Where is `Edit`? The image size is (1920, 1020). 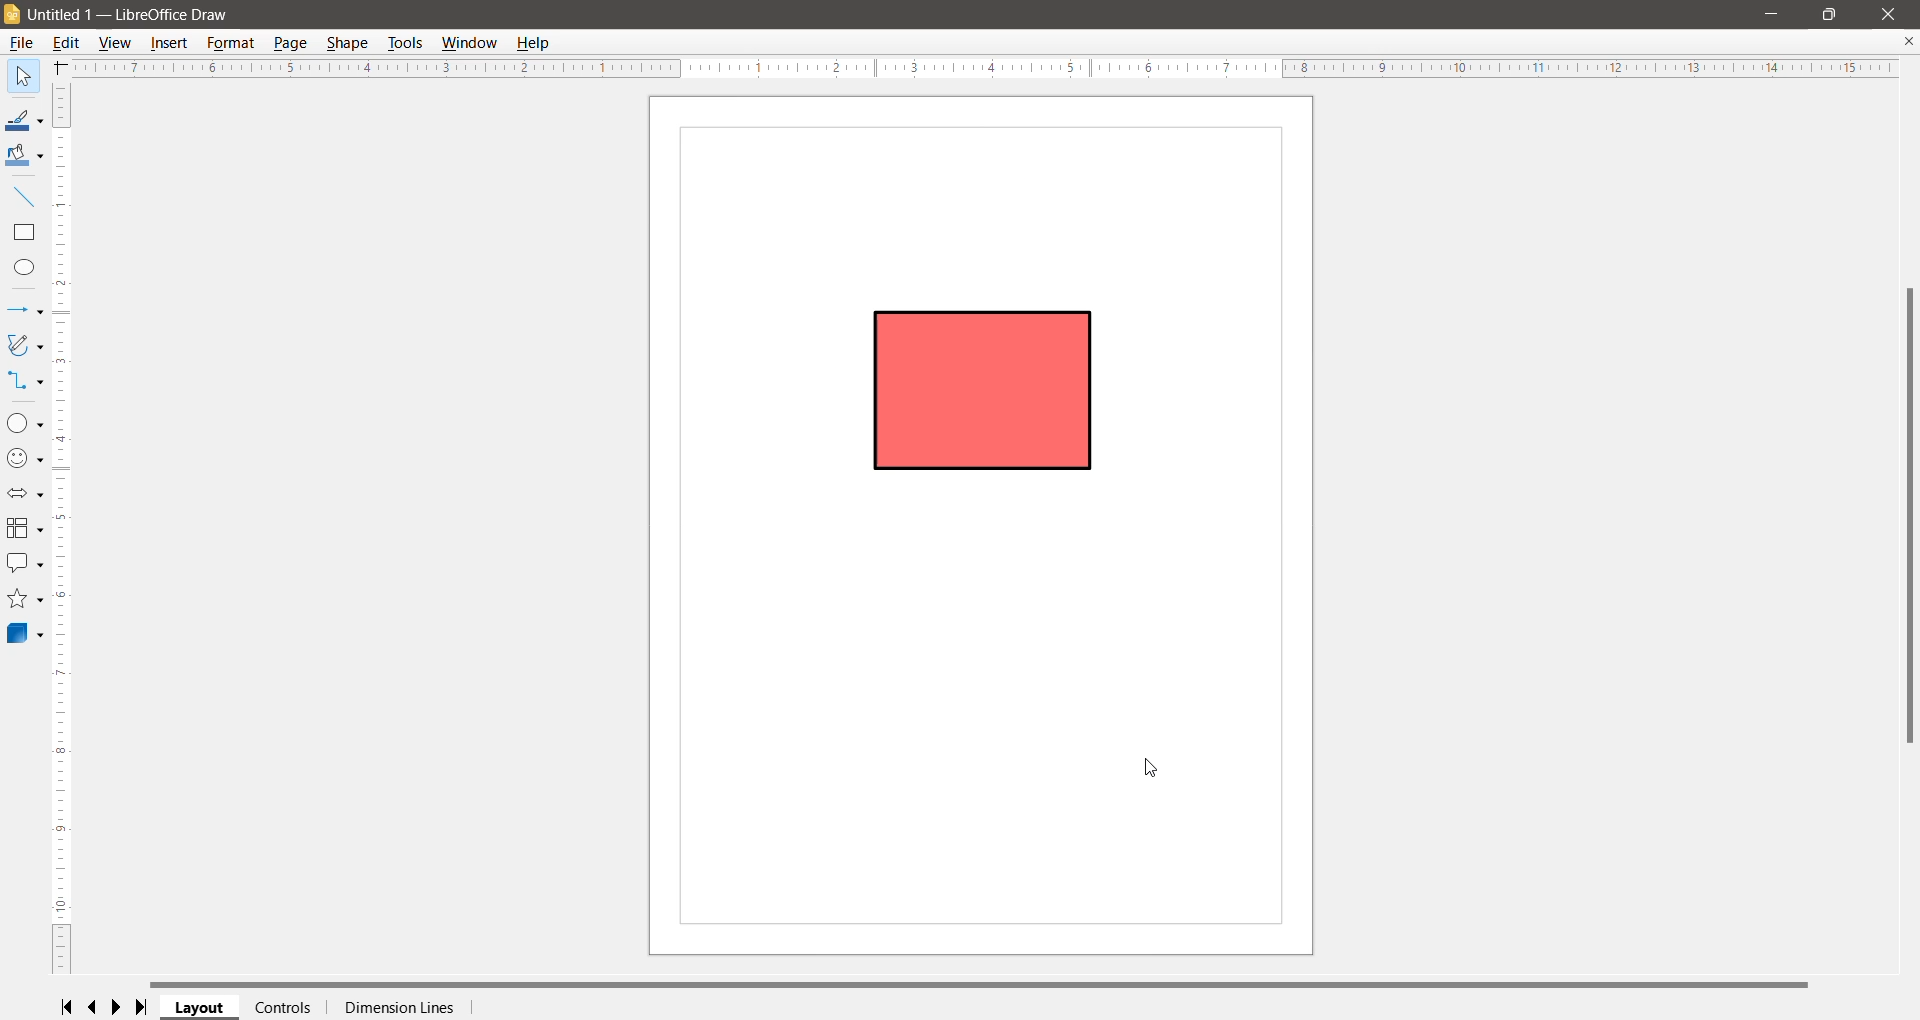 Edit is located at coordinates (67, 44).